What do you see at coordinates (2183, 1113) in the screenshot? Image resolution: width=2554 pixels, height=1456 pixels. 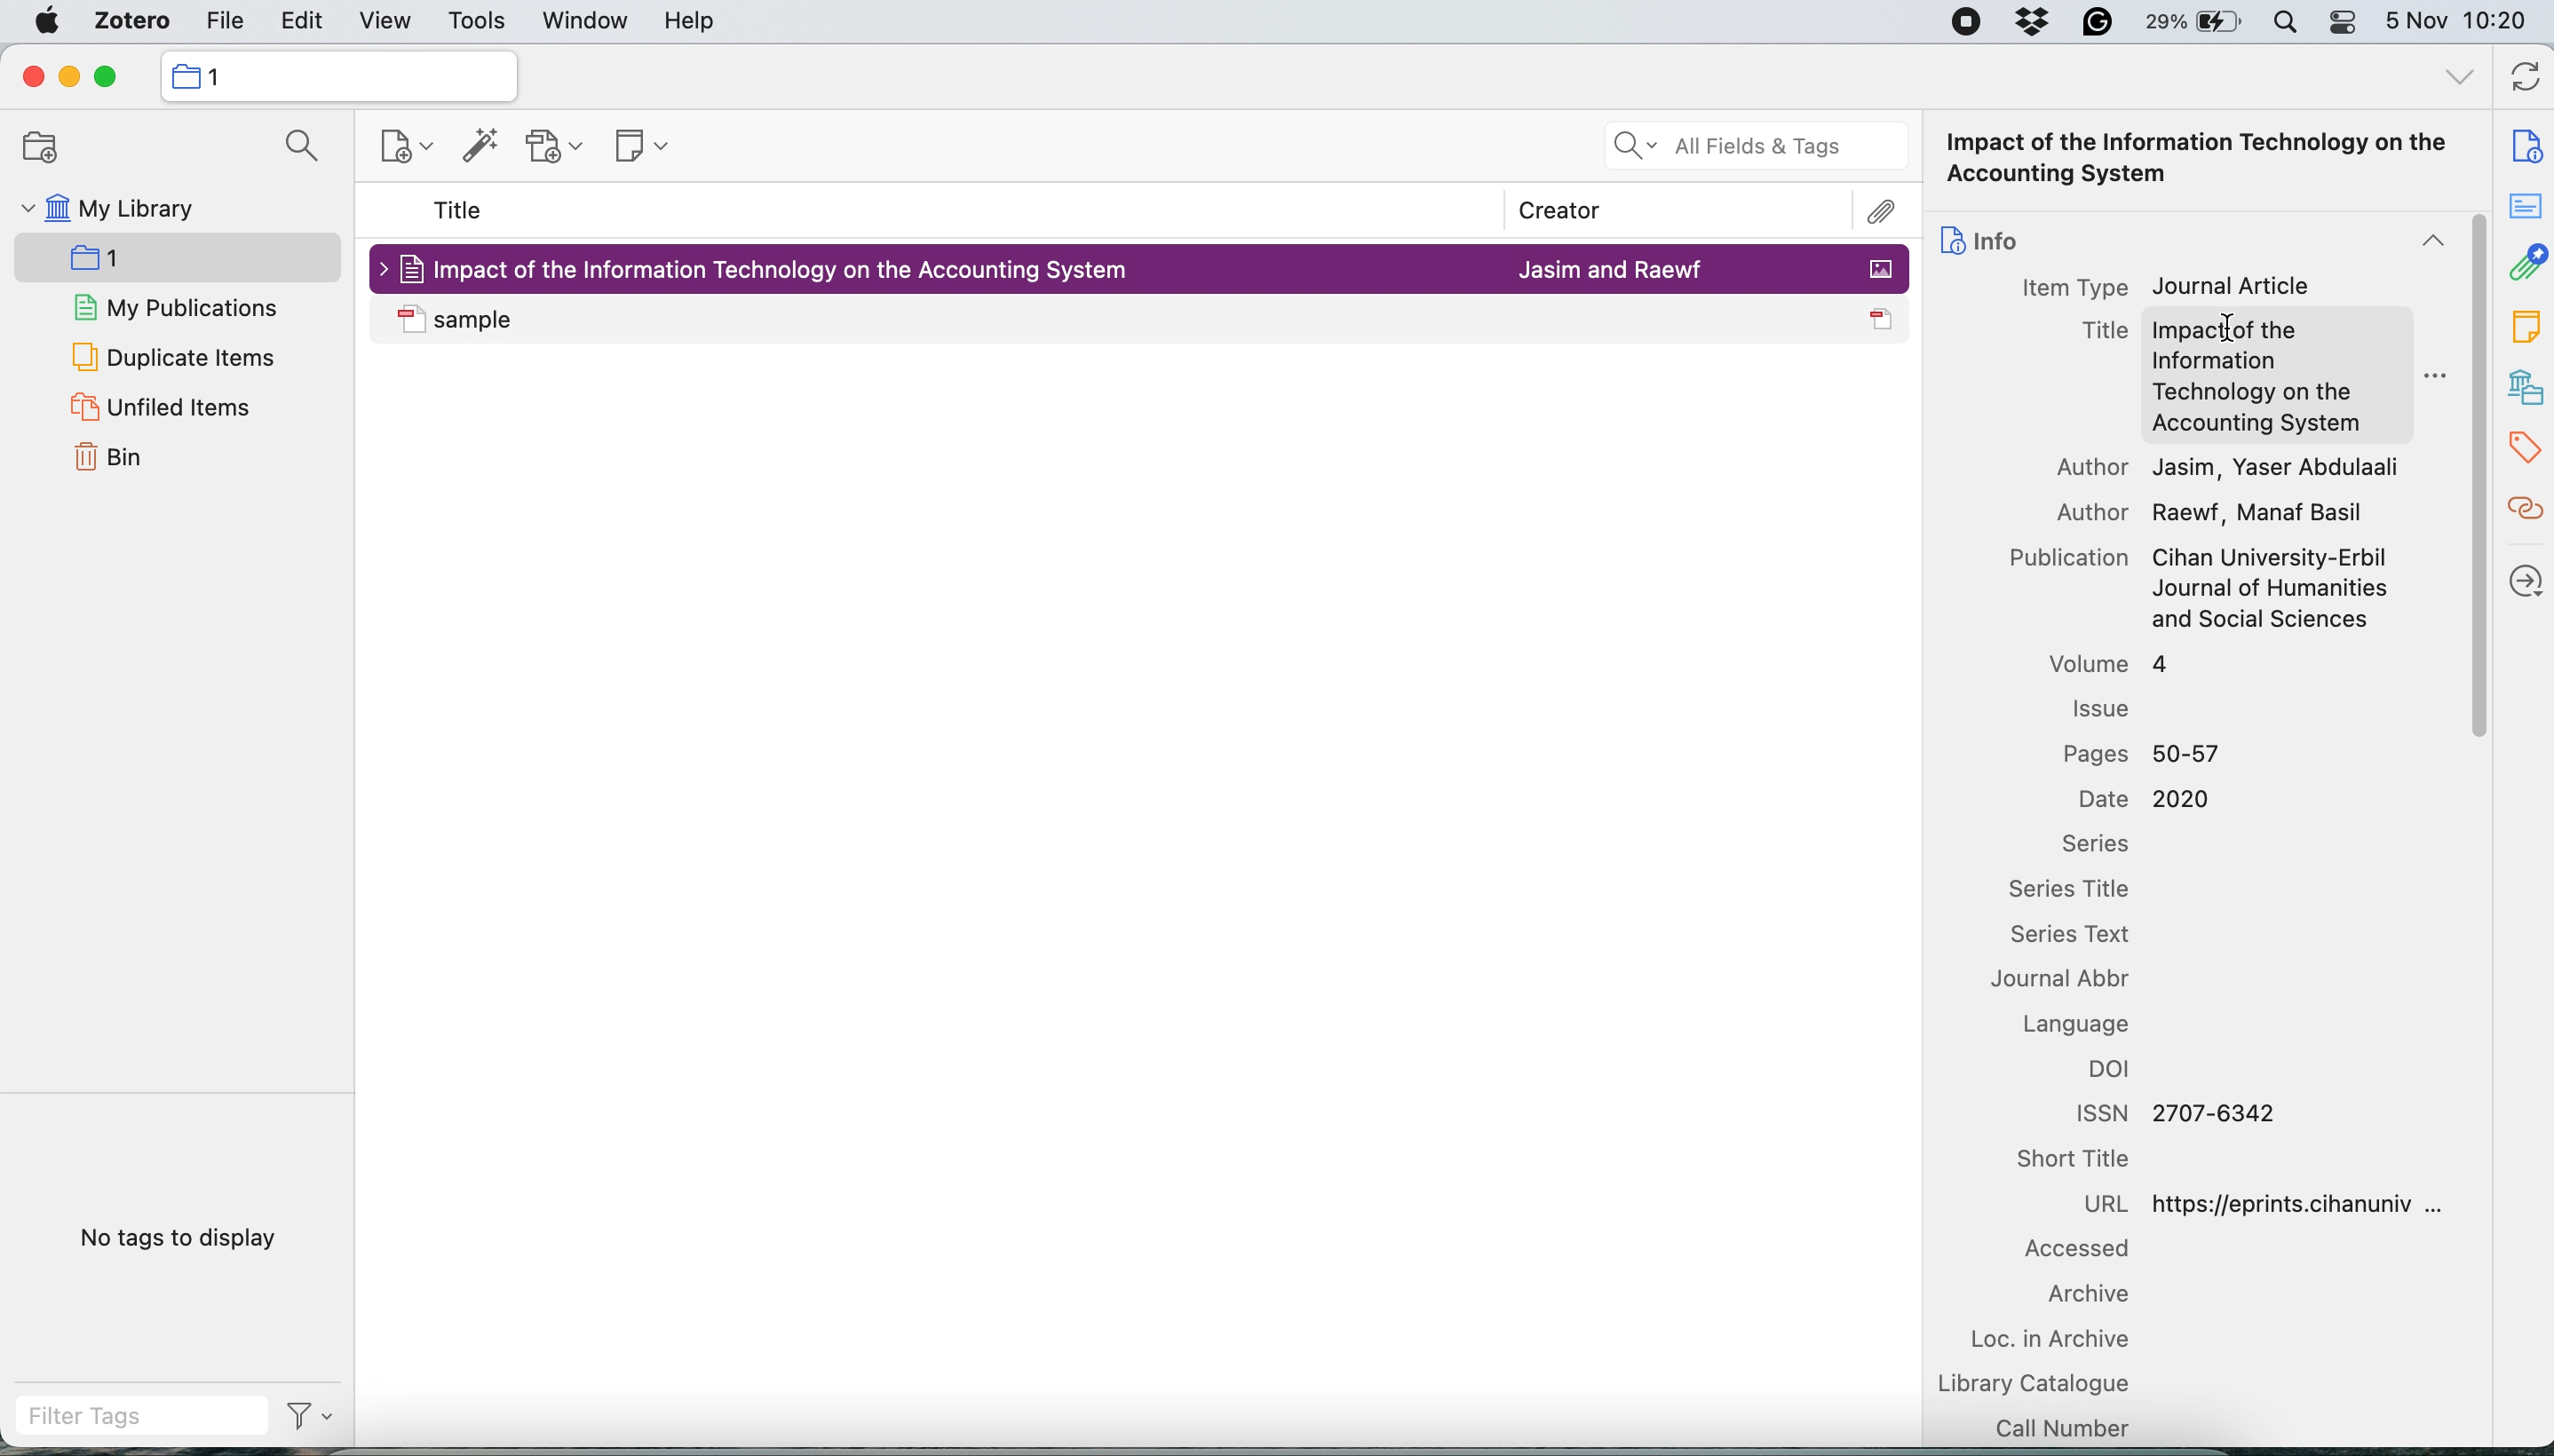 I see `ISSN 2707-6342` at bounding box center [2183, 1113].